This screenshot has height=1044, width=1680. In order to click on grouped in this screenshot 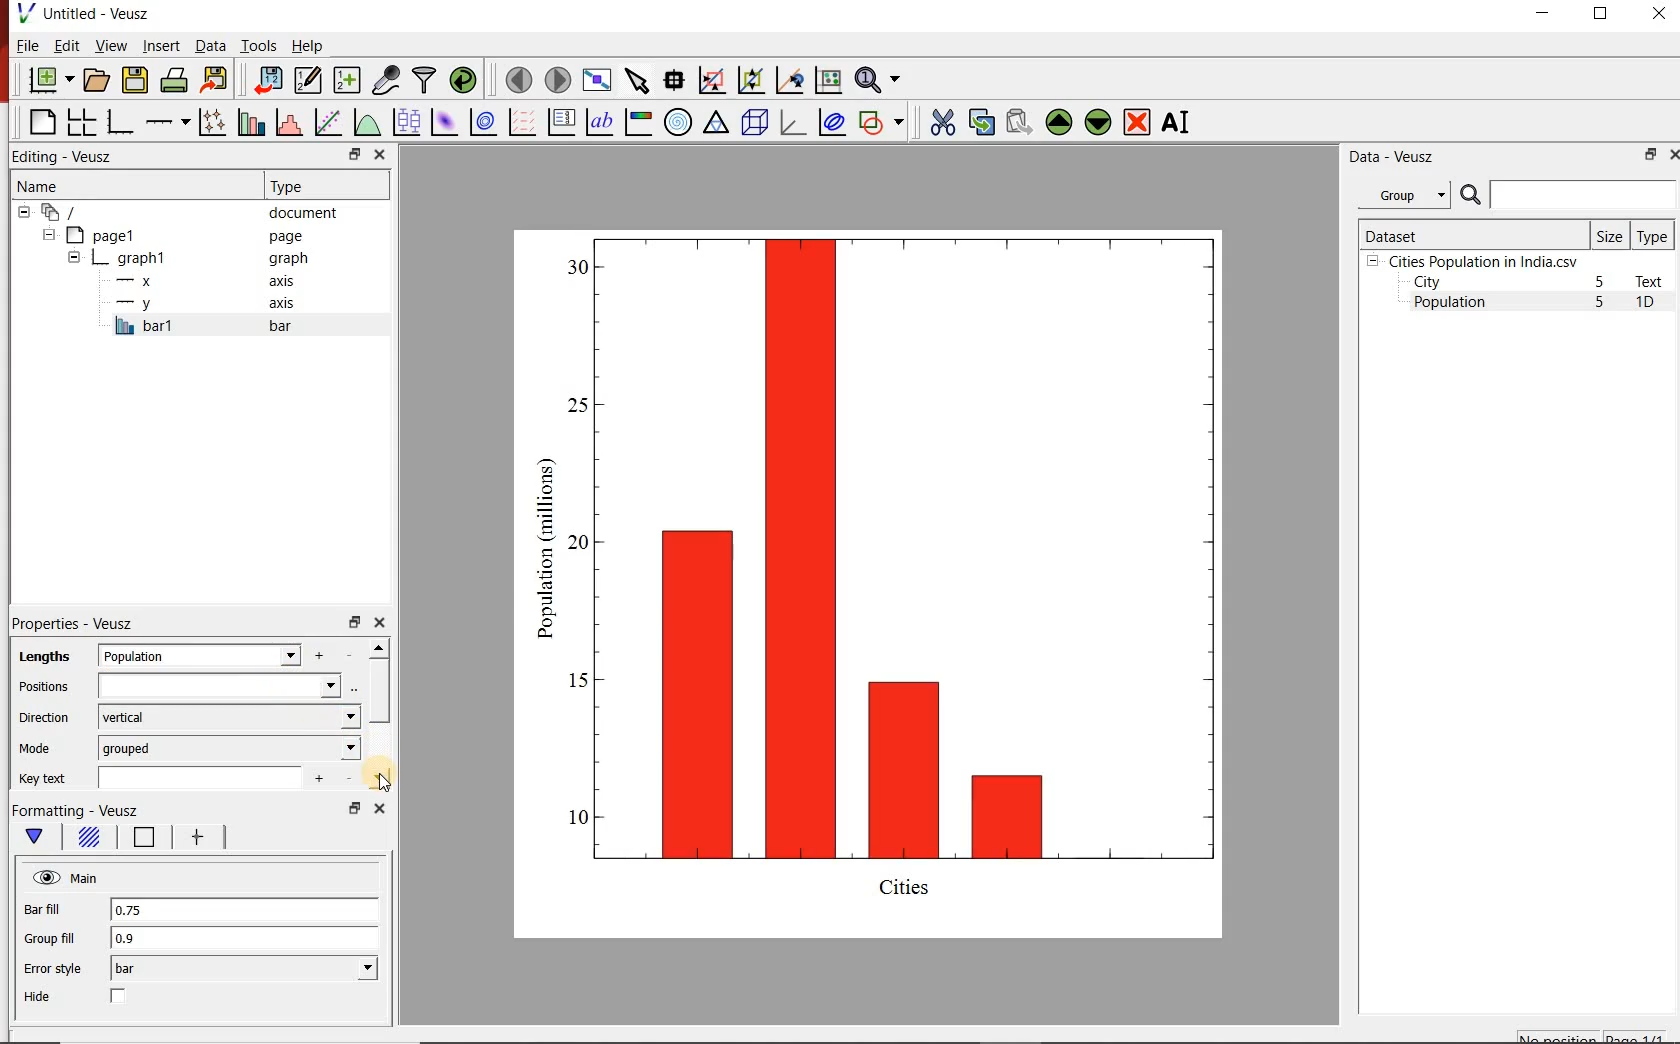, I will do `click(230, 747)`.